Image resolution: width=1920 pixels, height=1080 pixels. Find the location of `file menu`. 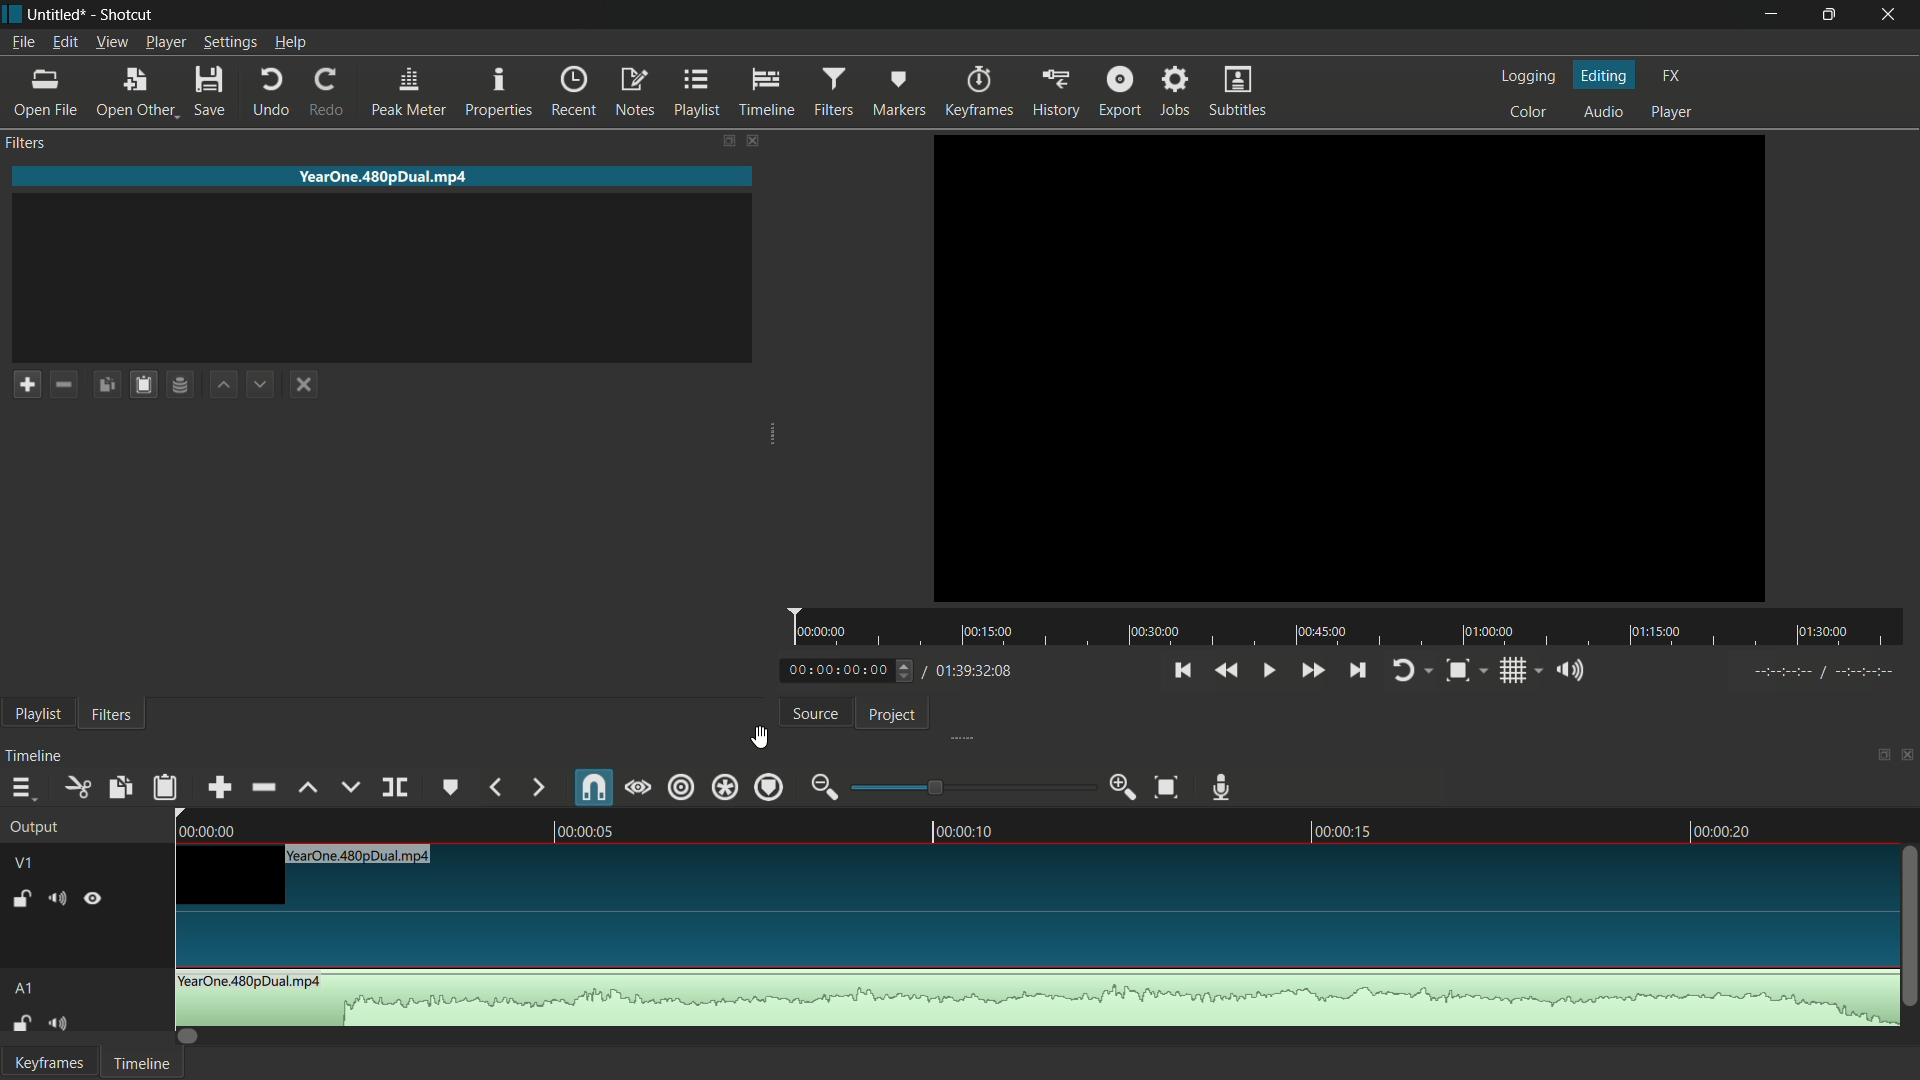

file menu is located at coordinates (21, 44).